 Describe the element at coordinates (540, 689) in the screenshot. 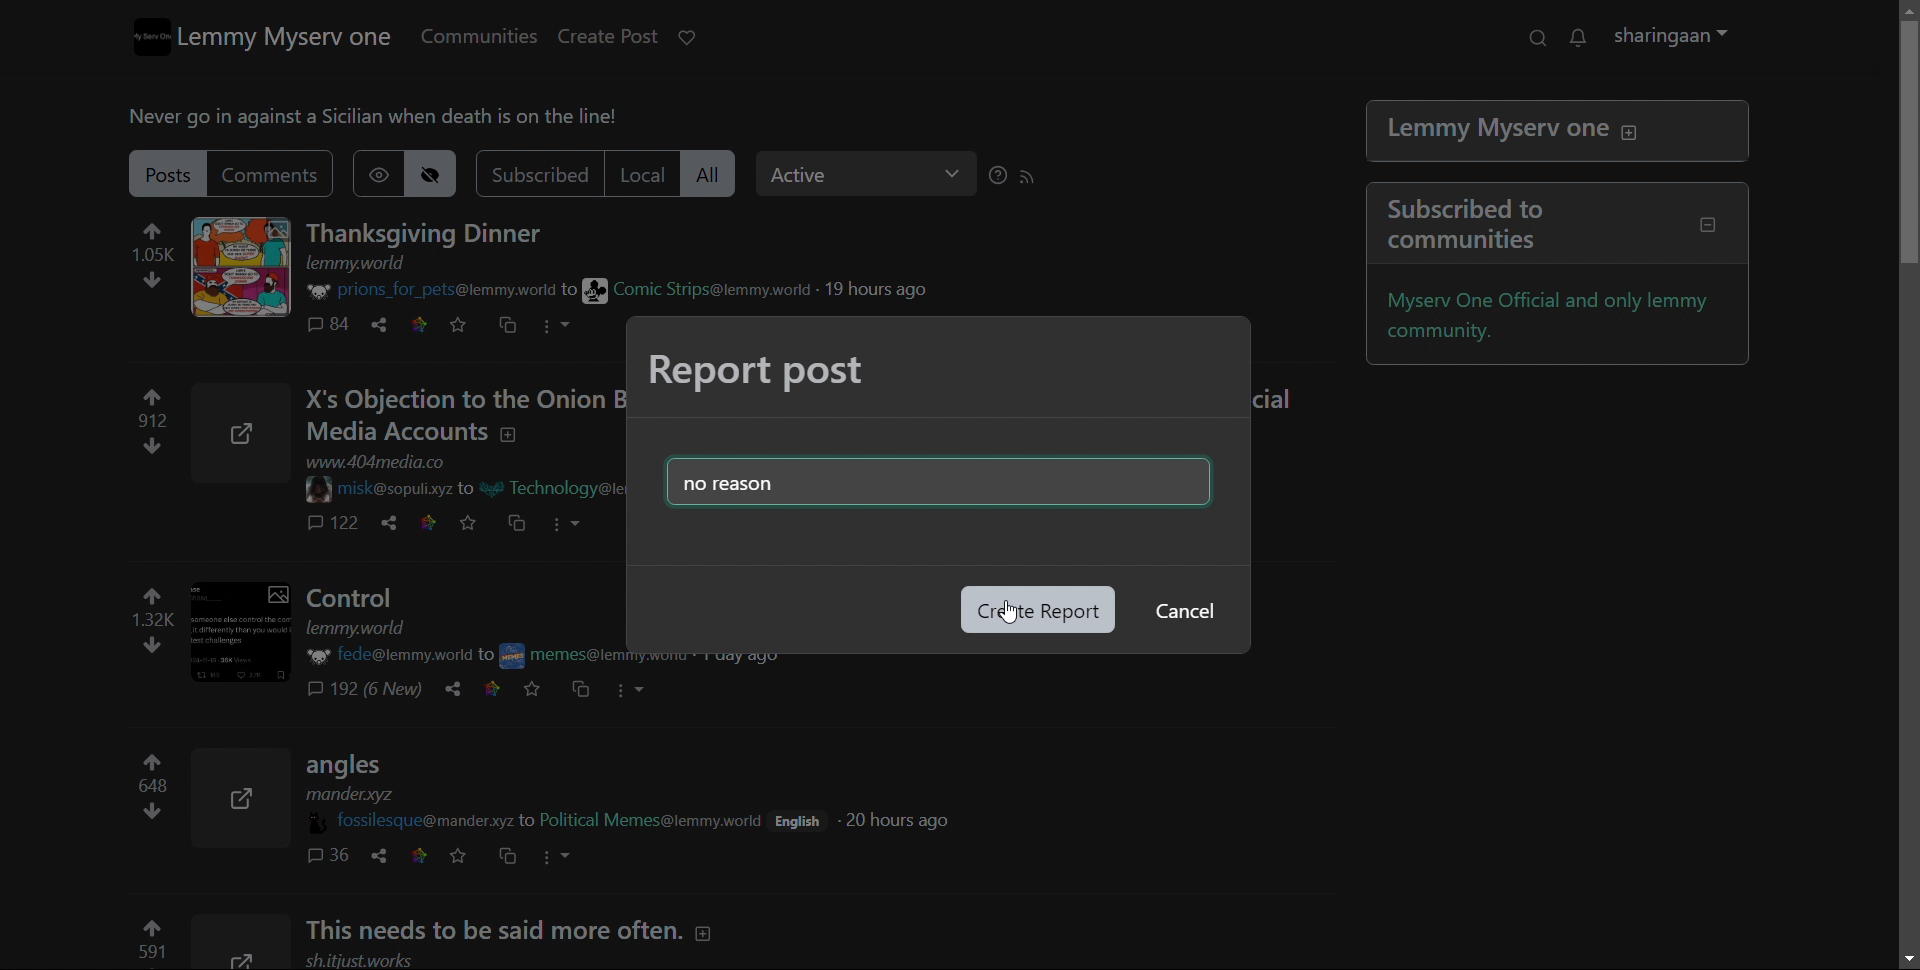

I see `favorites` at that location.